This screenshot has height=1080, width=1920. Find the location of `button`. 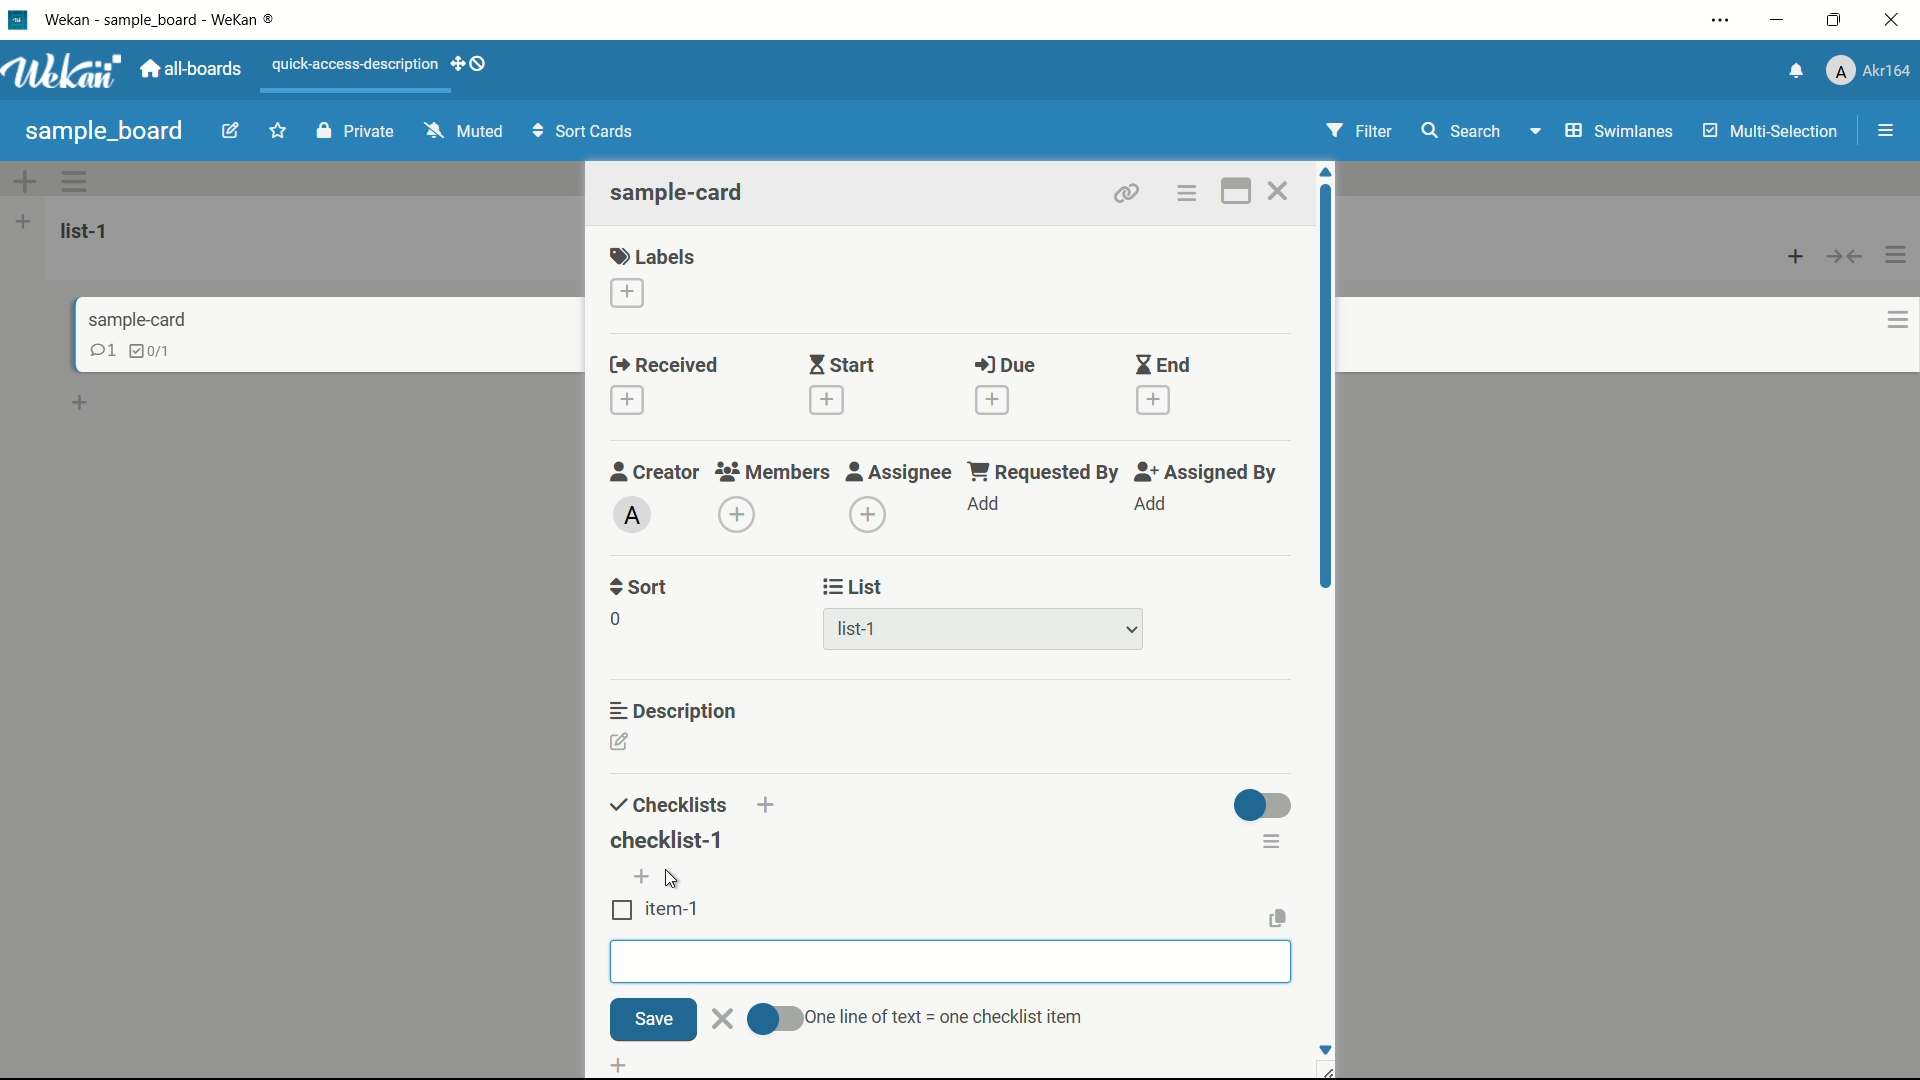

button is located at coordinates (1850, 255).